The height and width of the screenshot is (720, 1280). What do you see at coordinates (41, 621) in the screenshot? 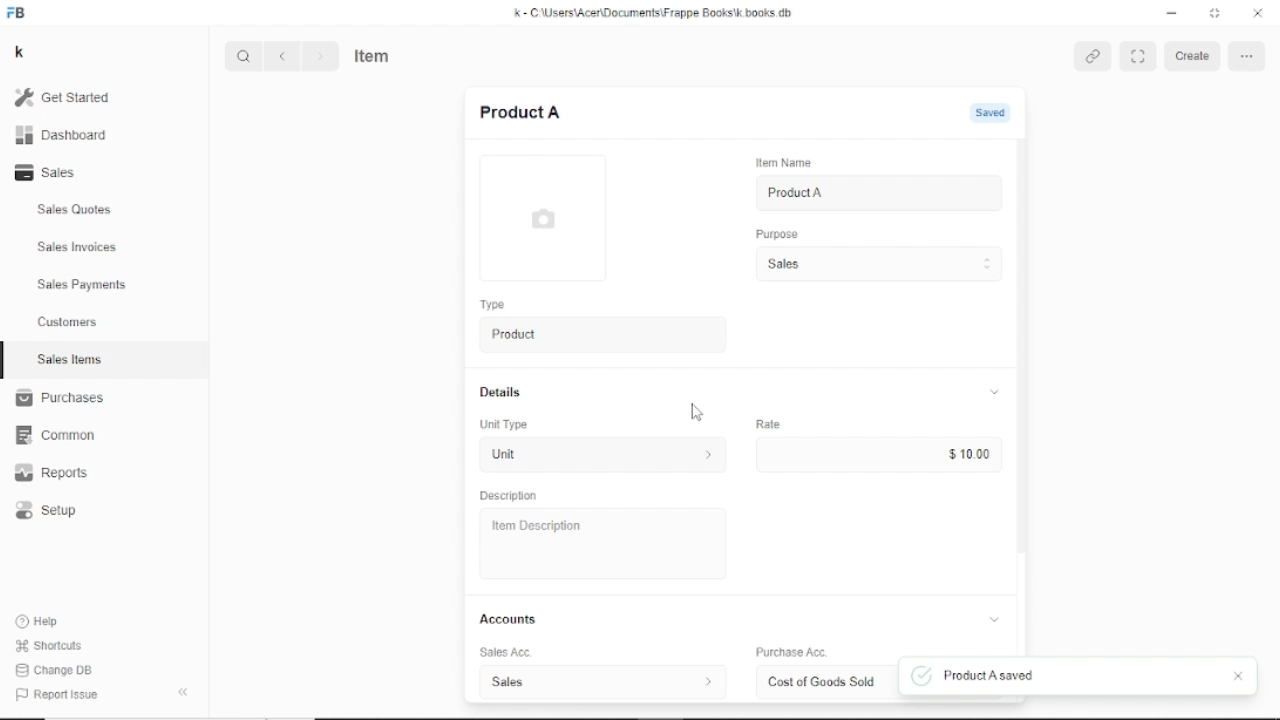
I see `Help` at bounding box center [41, 621].